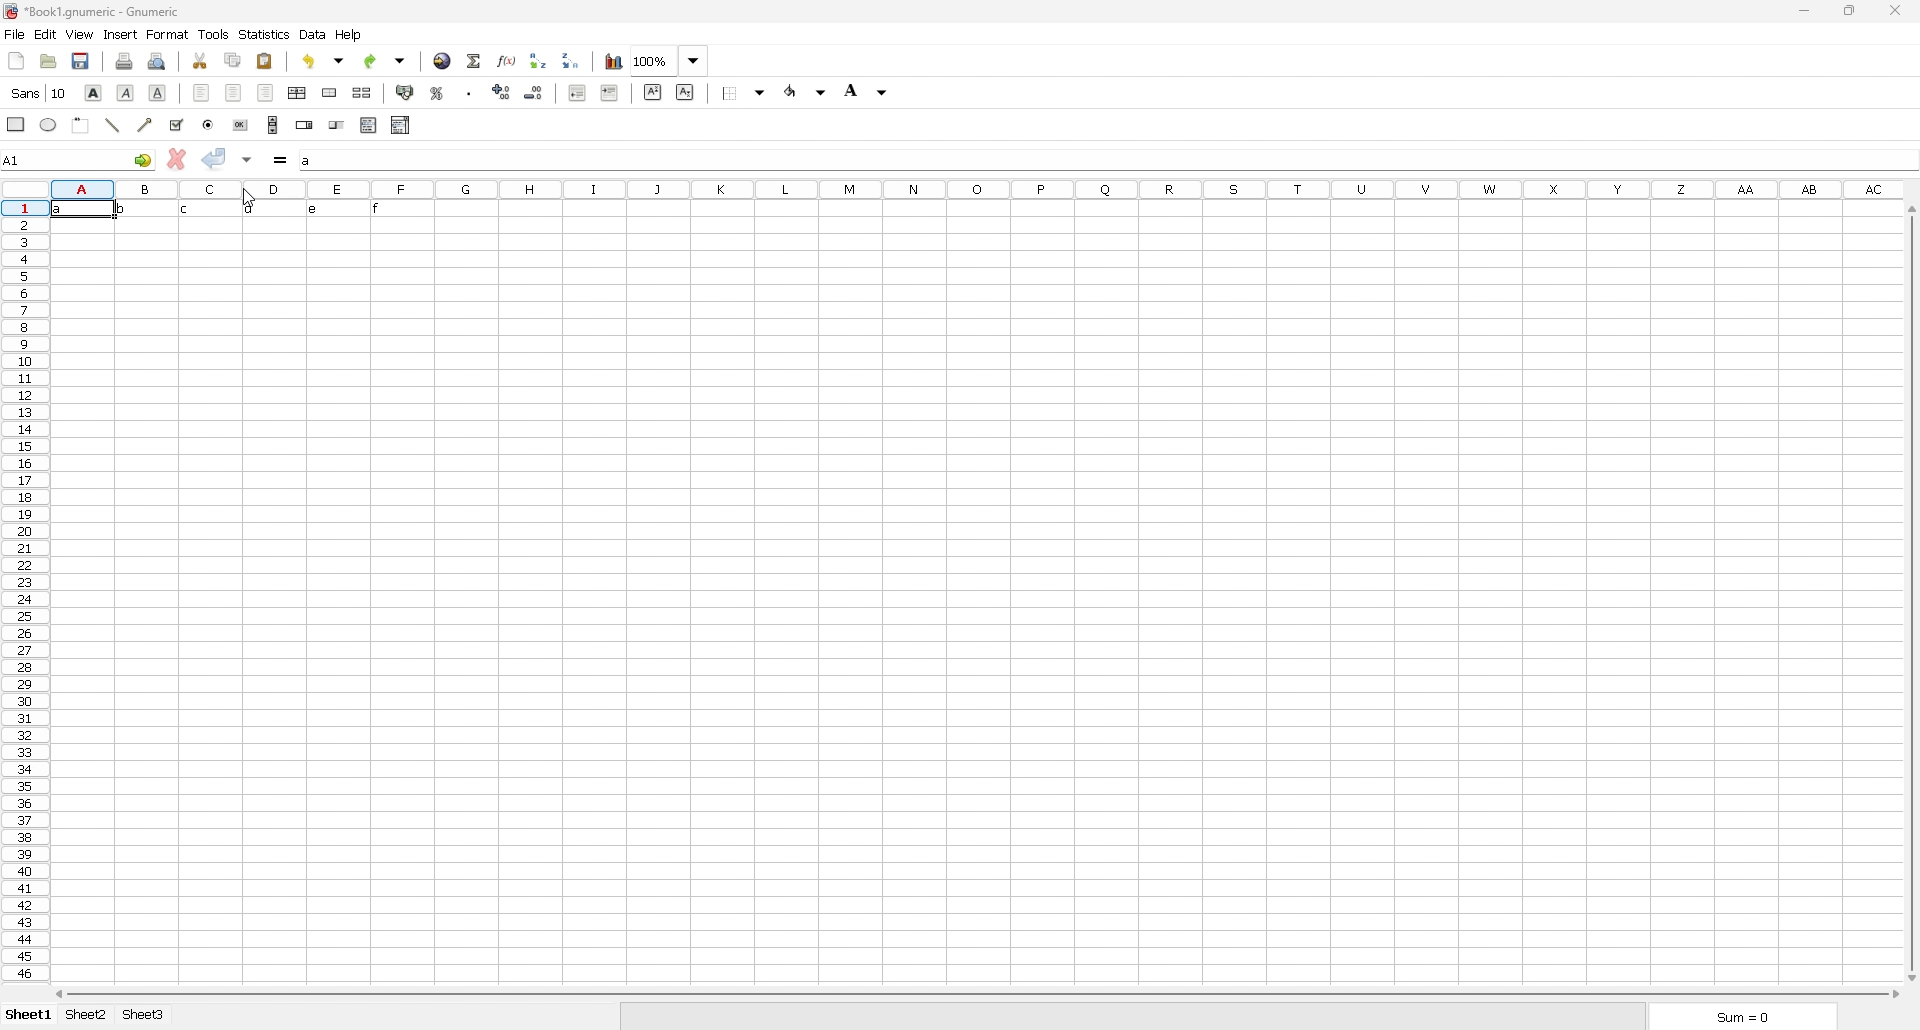  Describe the element at coordinates (125, 60) in the screenshot. I see `print` at that location.